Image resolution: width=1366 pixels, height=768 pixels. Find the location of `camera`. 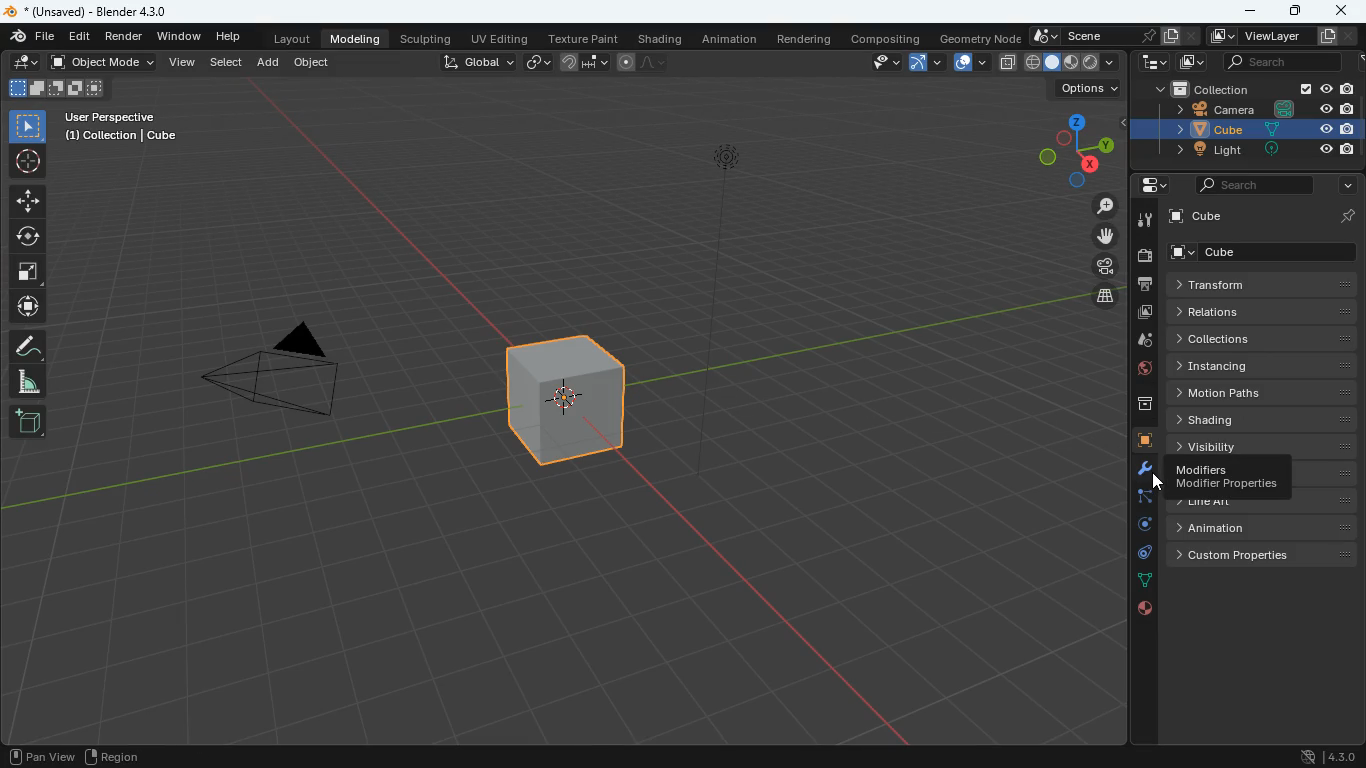

camera is located at coordinates (1144, 258).